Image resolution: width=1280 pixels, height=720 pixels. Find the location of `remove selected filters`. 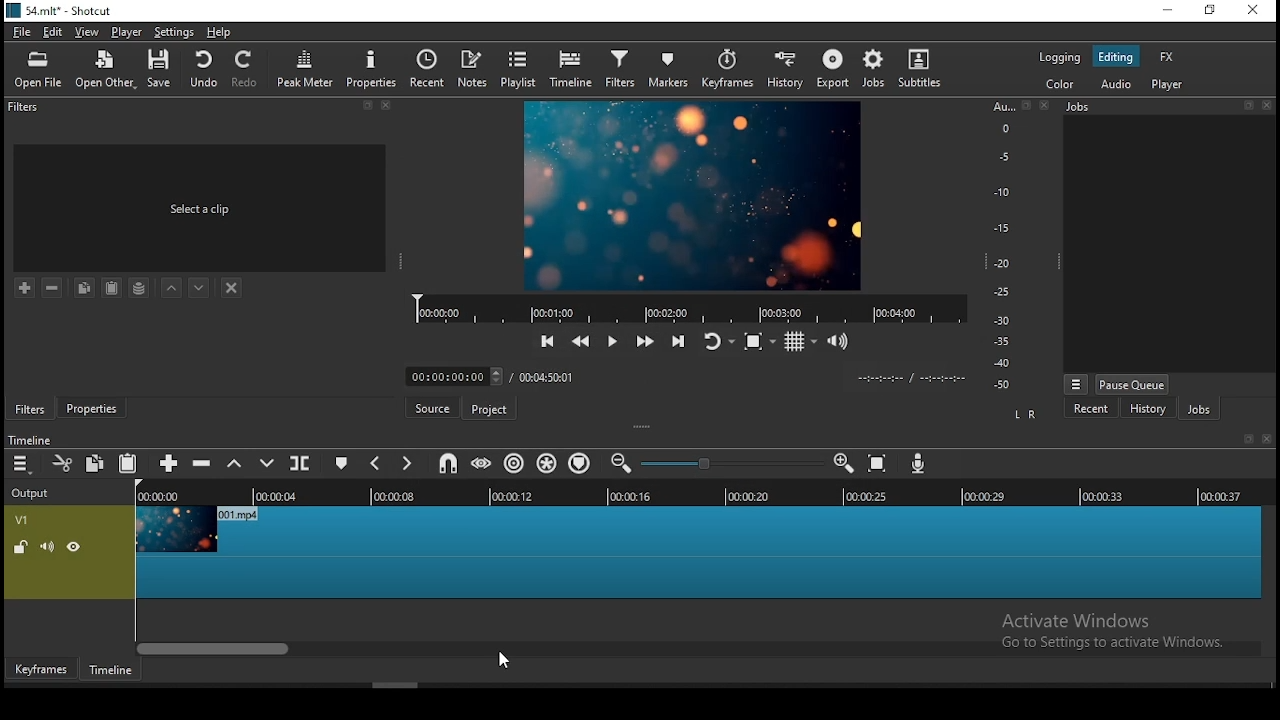

remove selected filters is located at coordinates (53, 288).